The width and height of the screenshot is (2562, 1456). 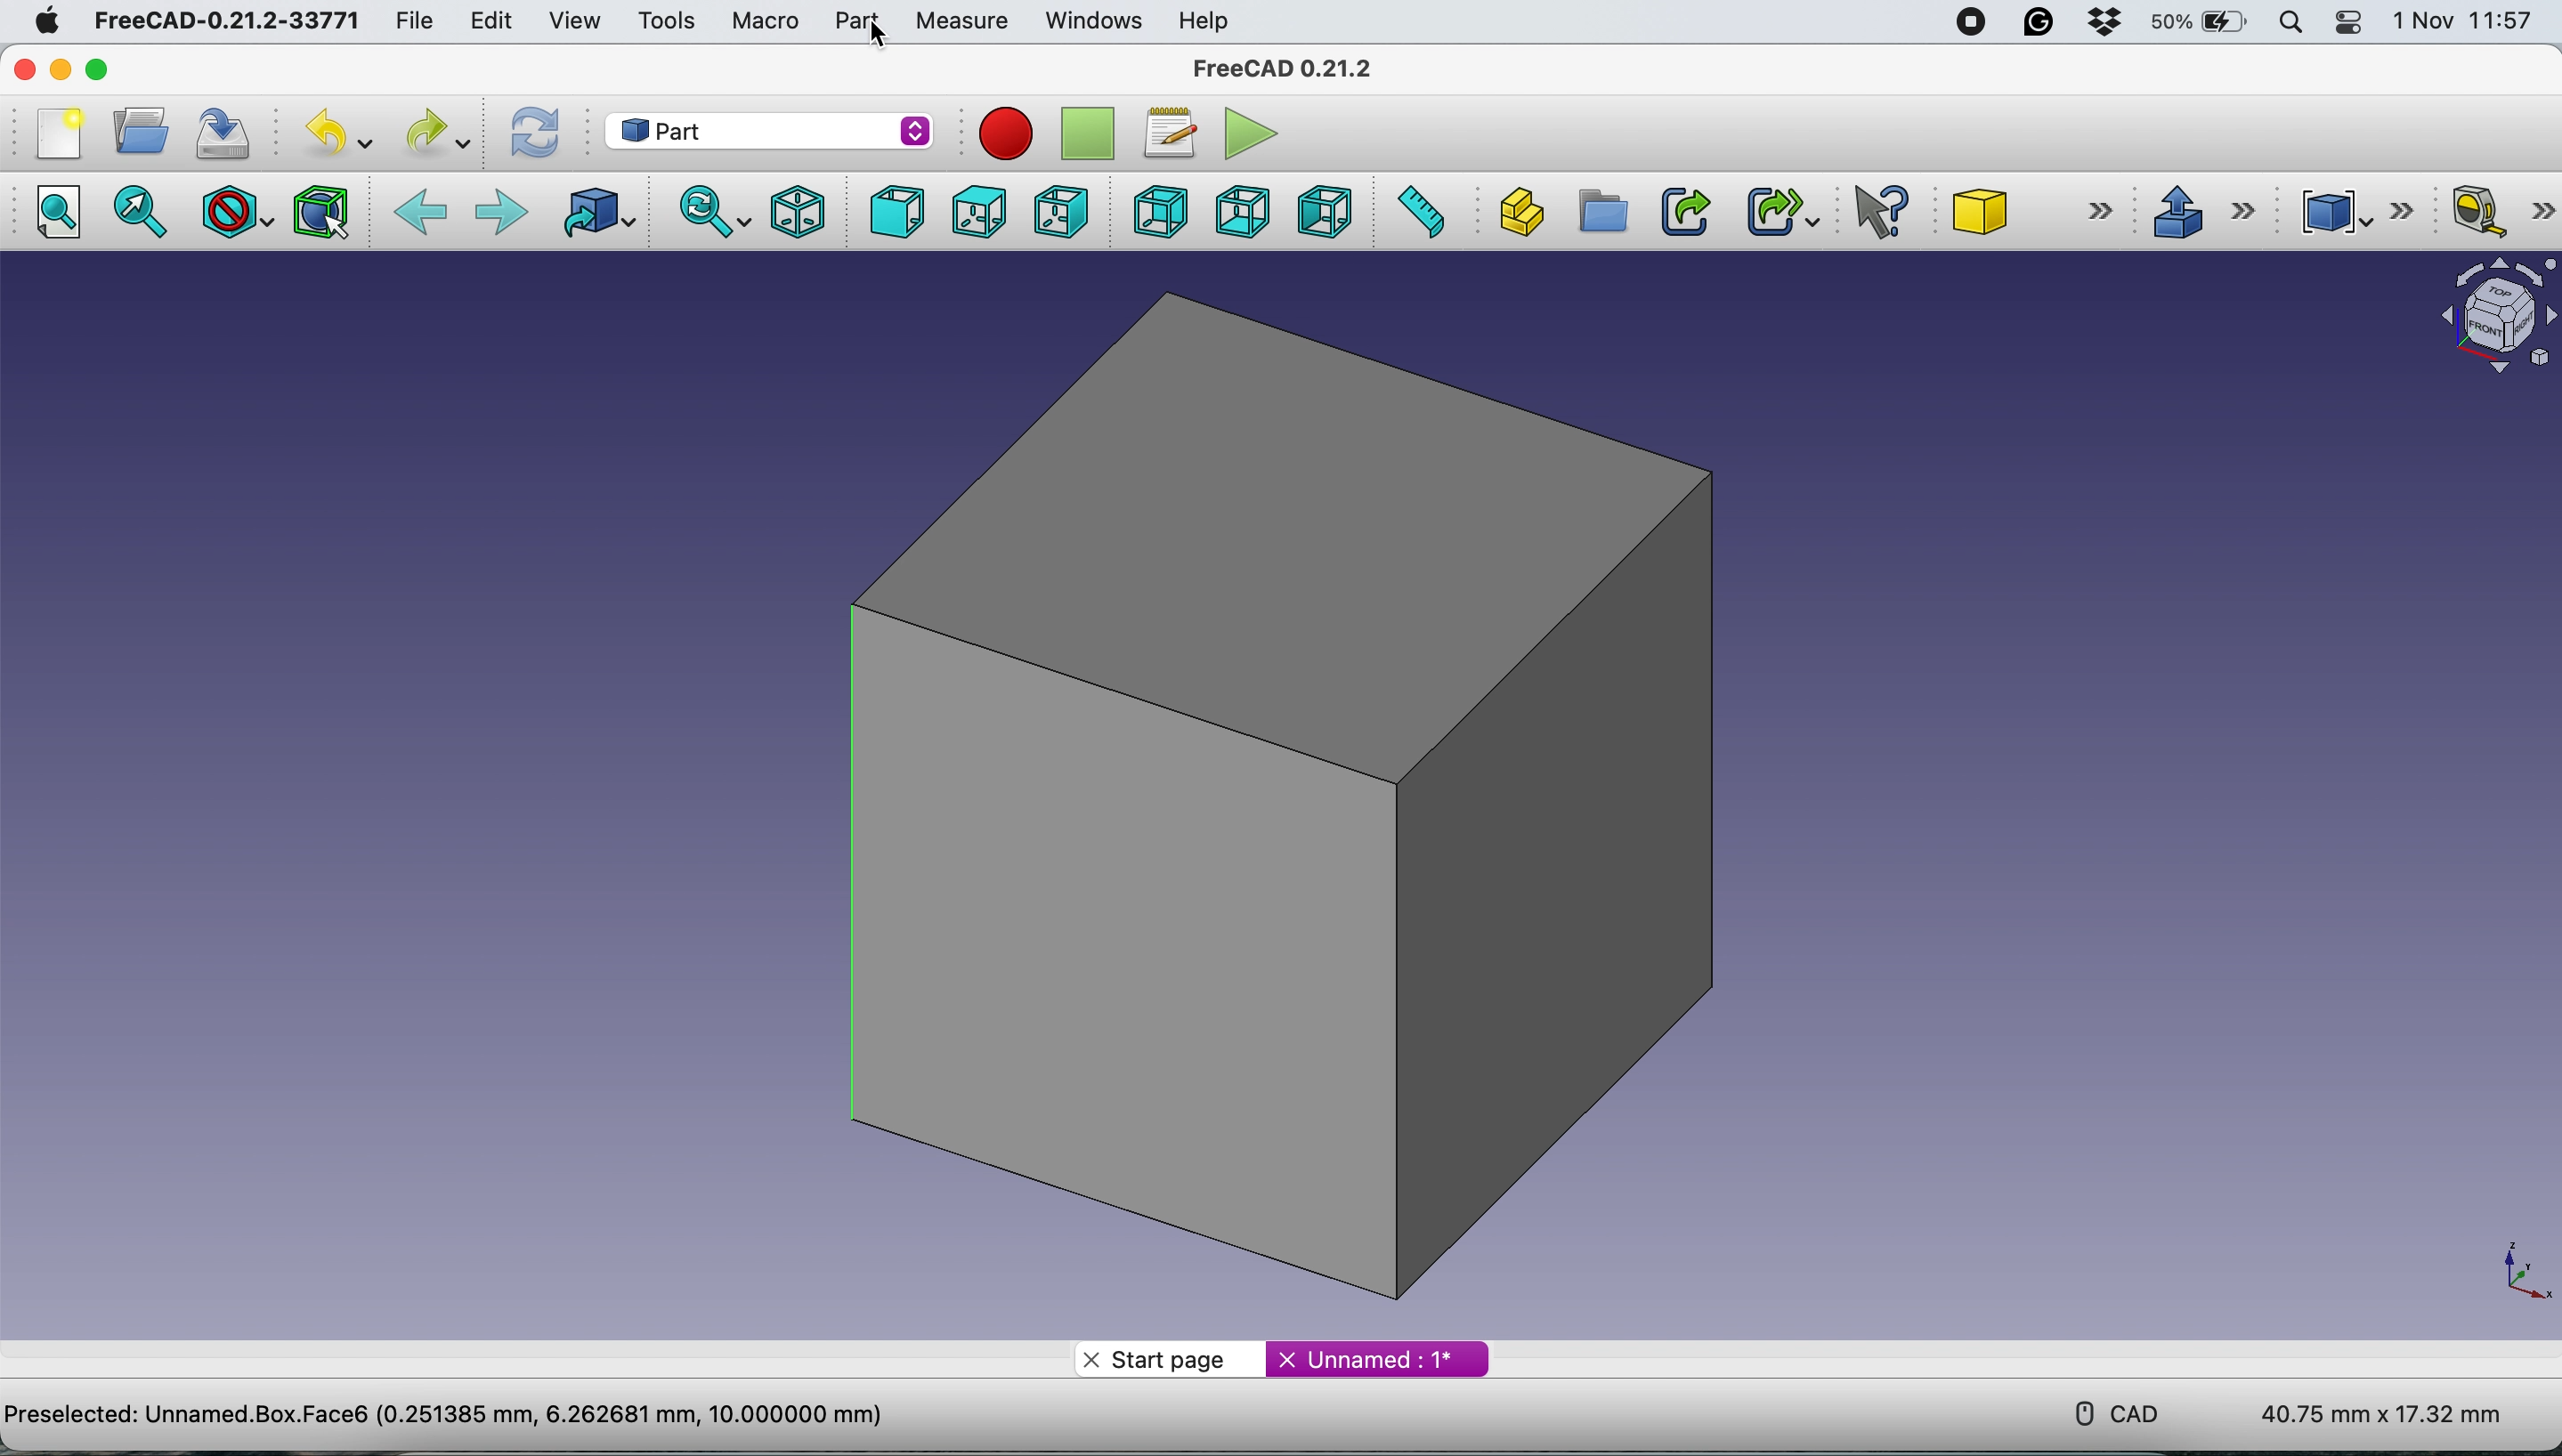 I want to click on part, so click(x=856, y=19).